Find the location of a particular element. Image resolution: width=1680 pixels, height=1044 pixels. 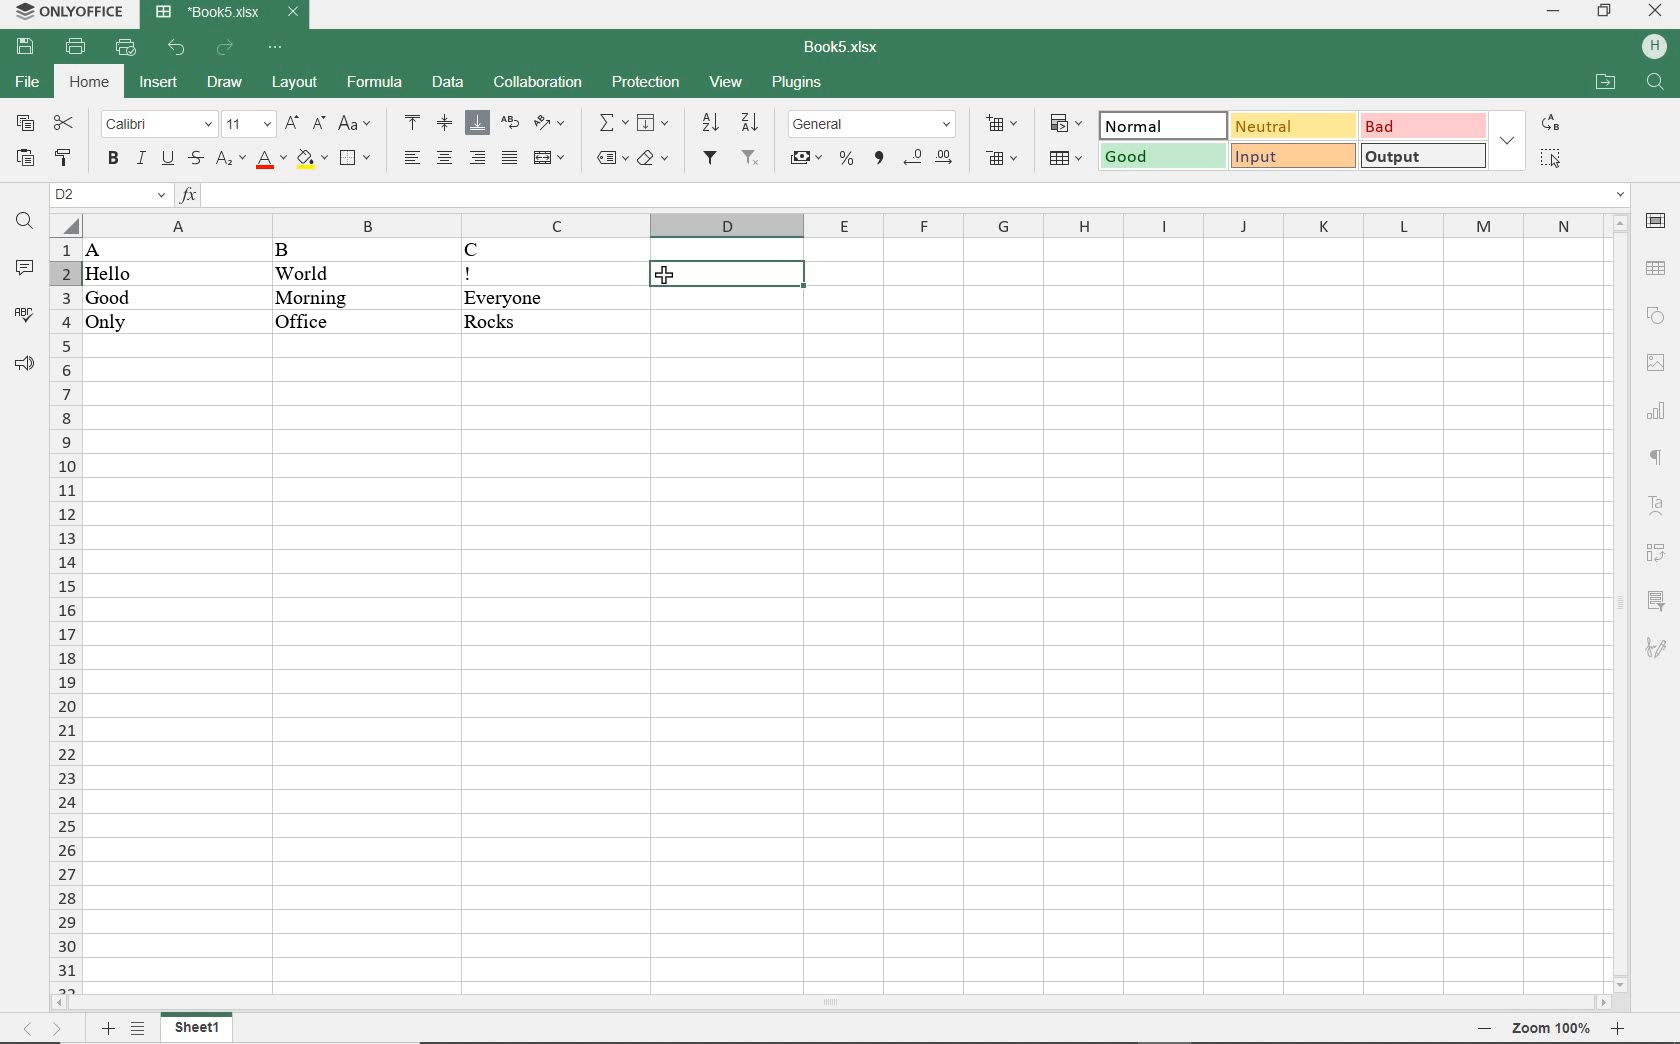

shading is located at coordinates (652, 161).